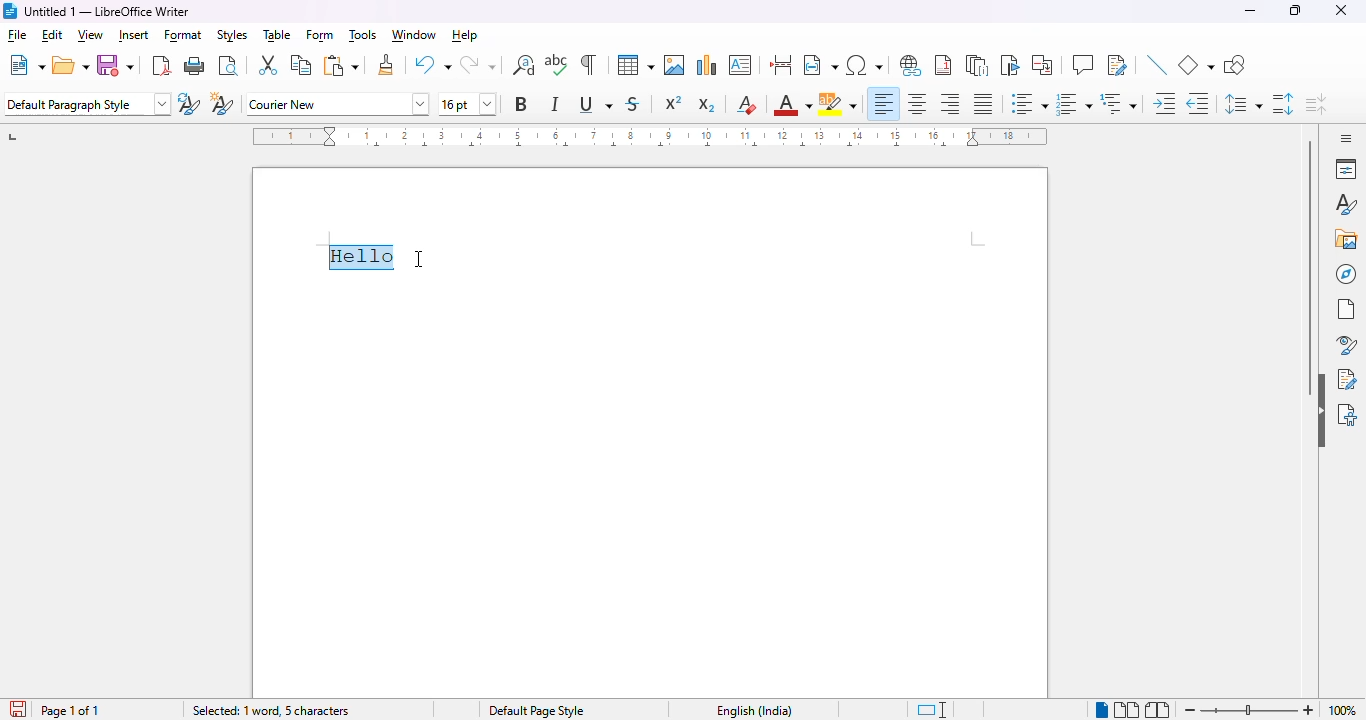 The height and width of the screenshot is (720, 1366). Describe the element at coordinates (557, 64) in the screenshot. I see `check spelling` at that location.